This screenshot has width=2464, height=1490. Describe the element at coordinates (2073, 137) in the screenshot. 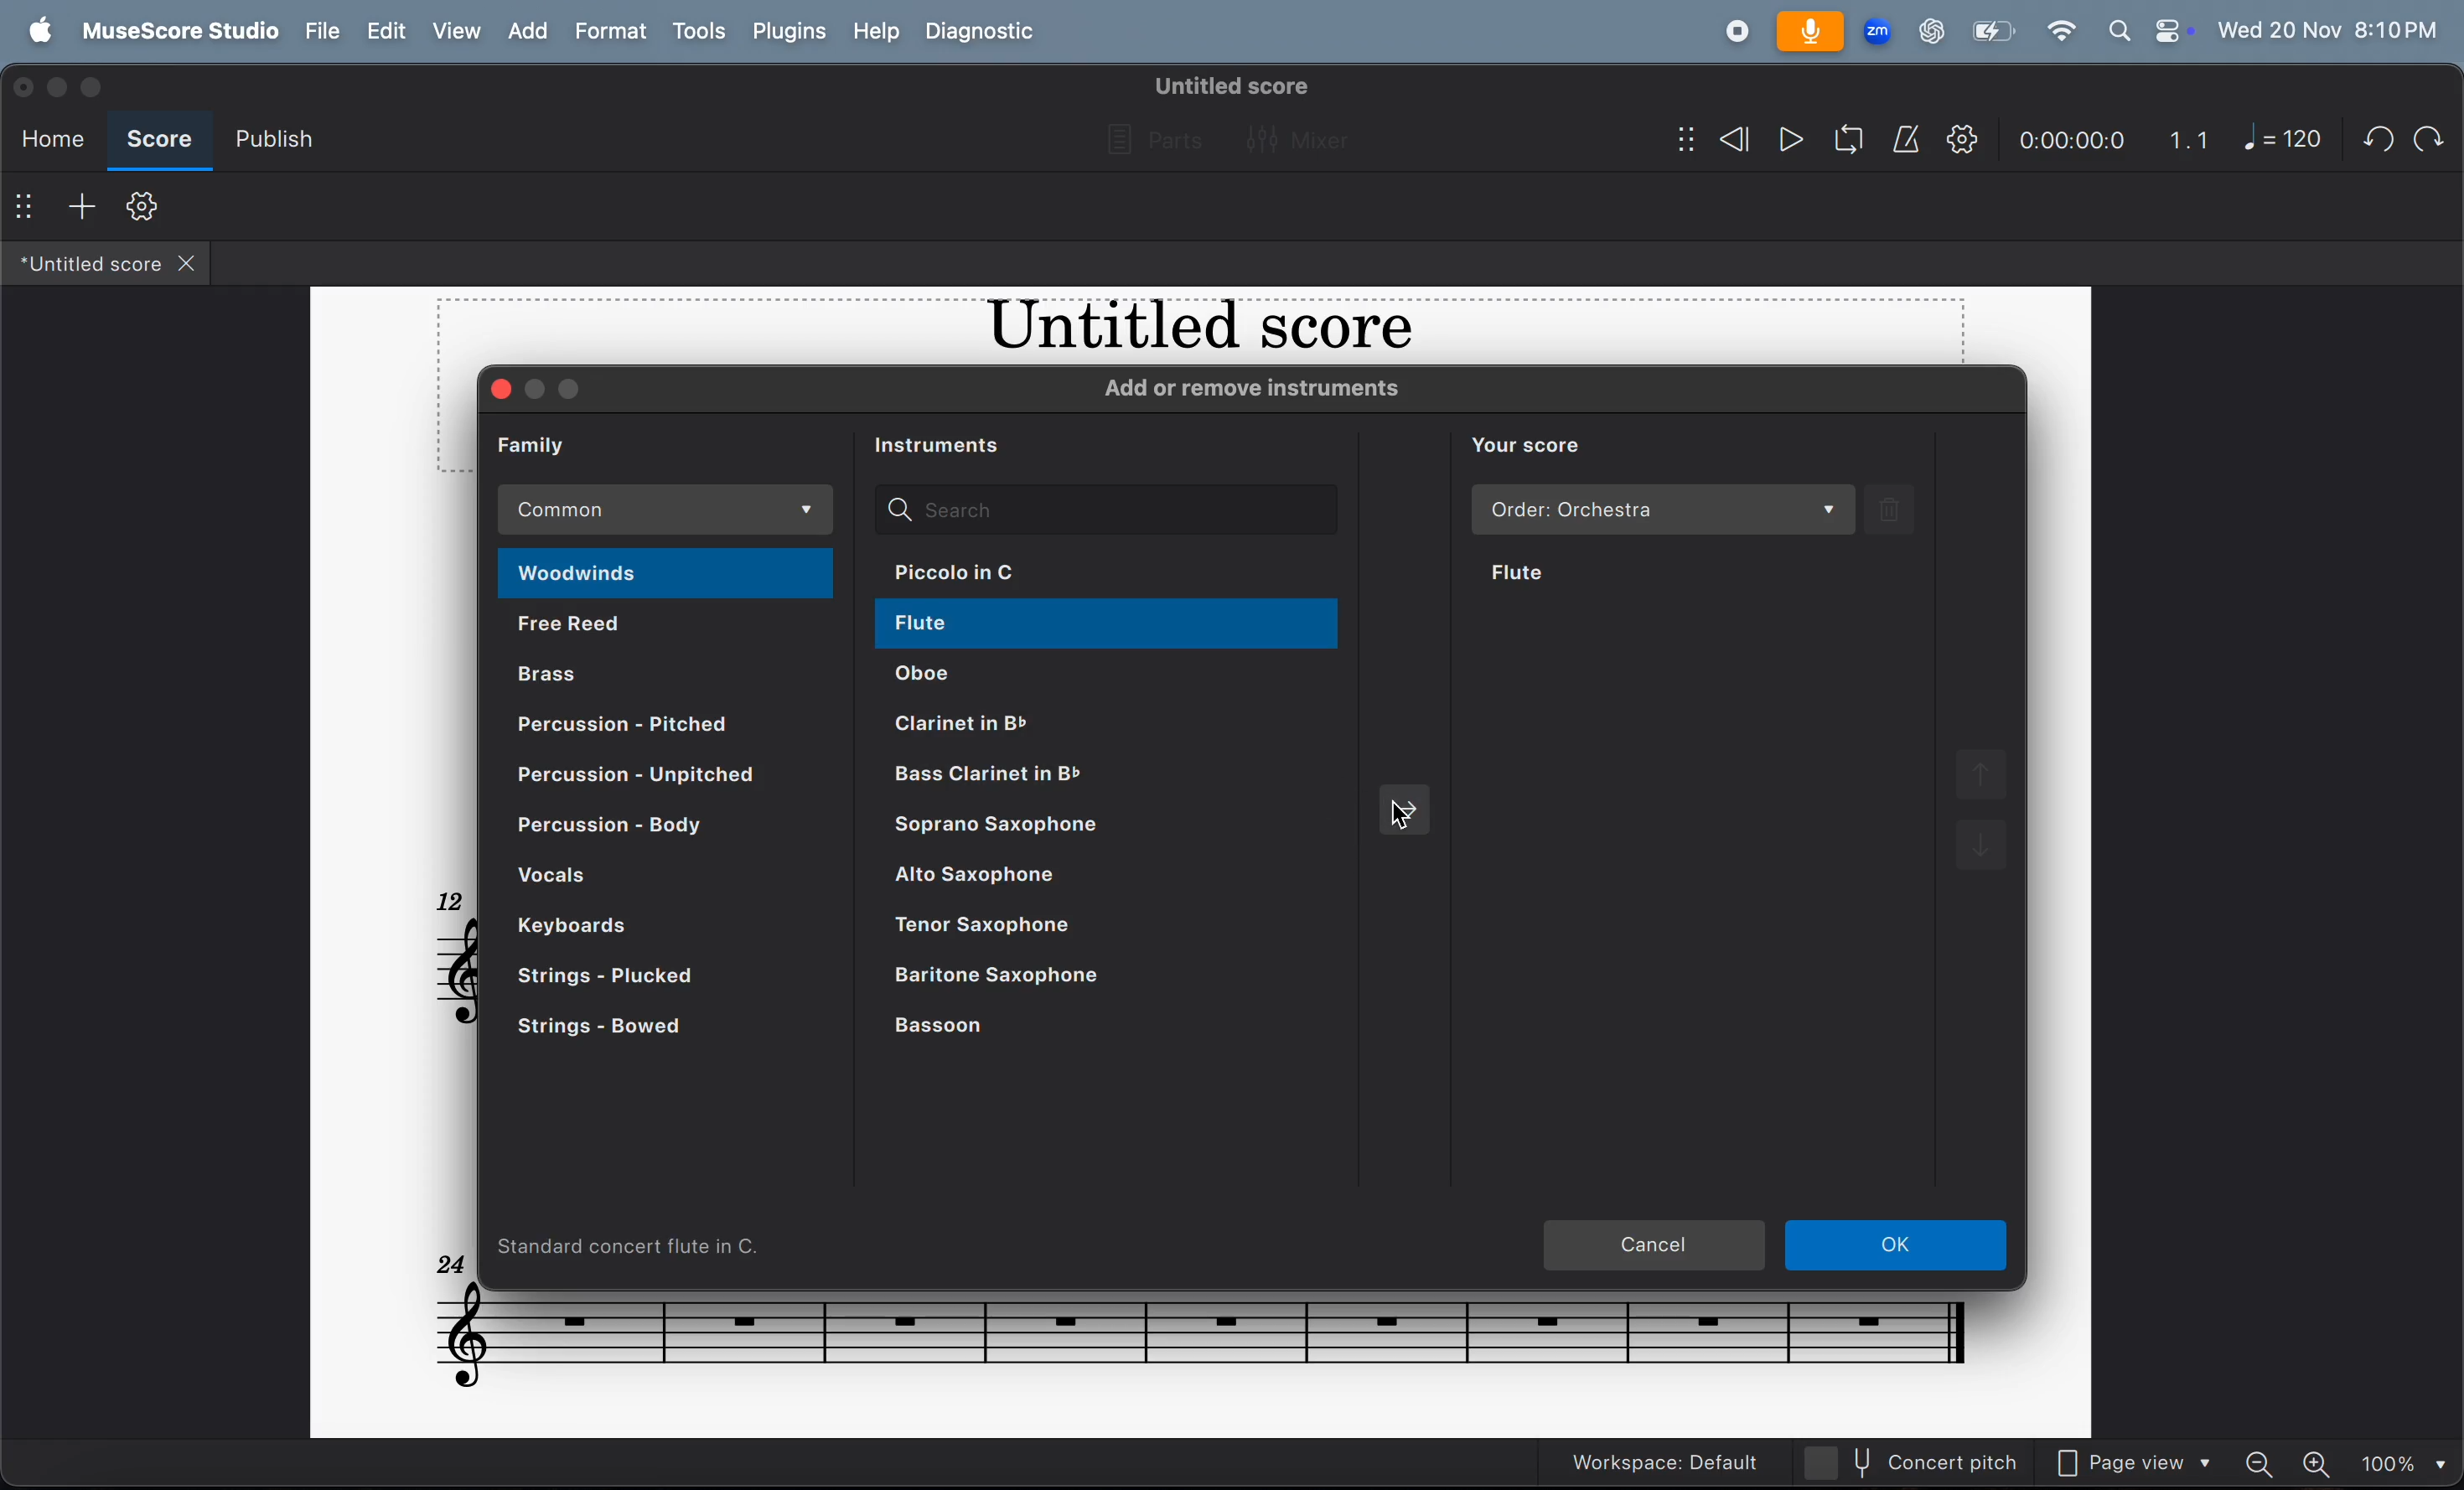

I see `time frame` at that location.